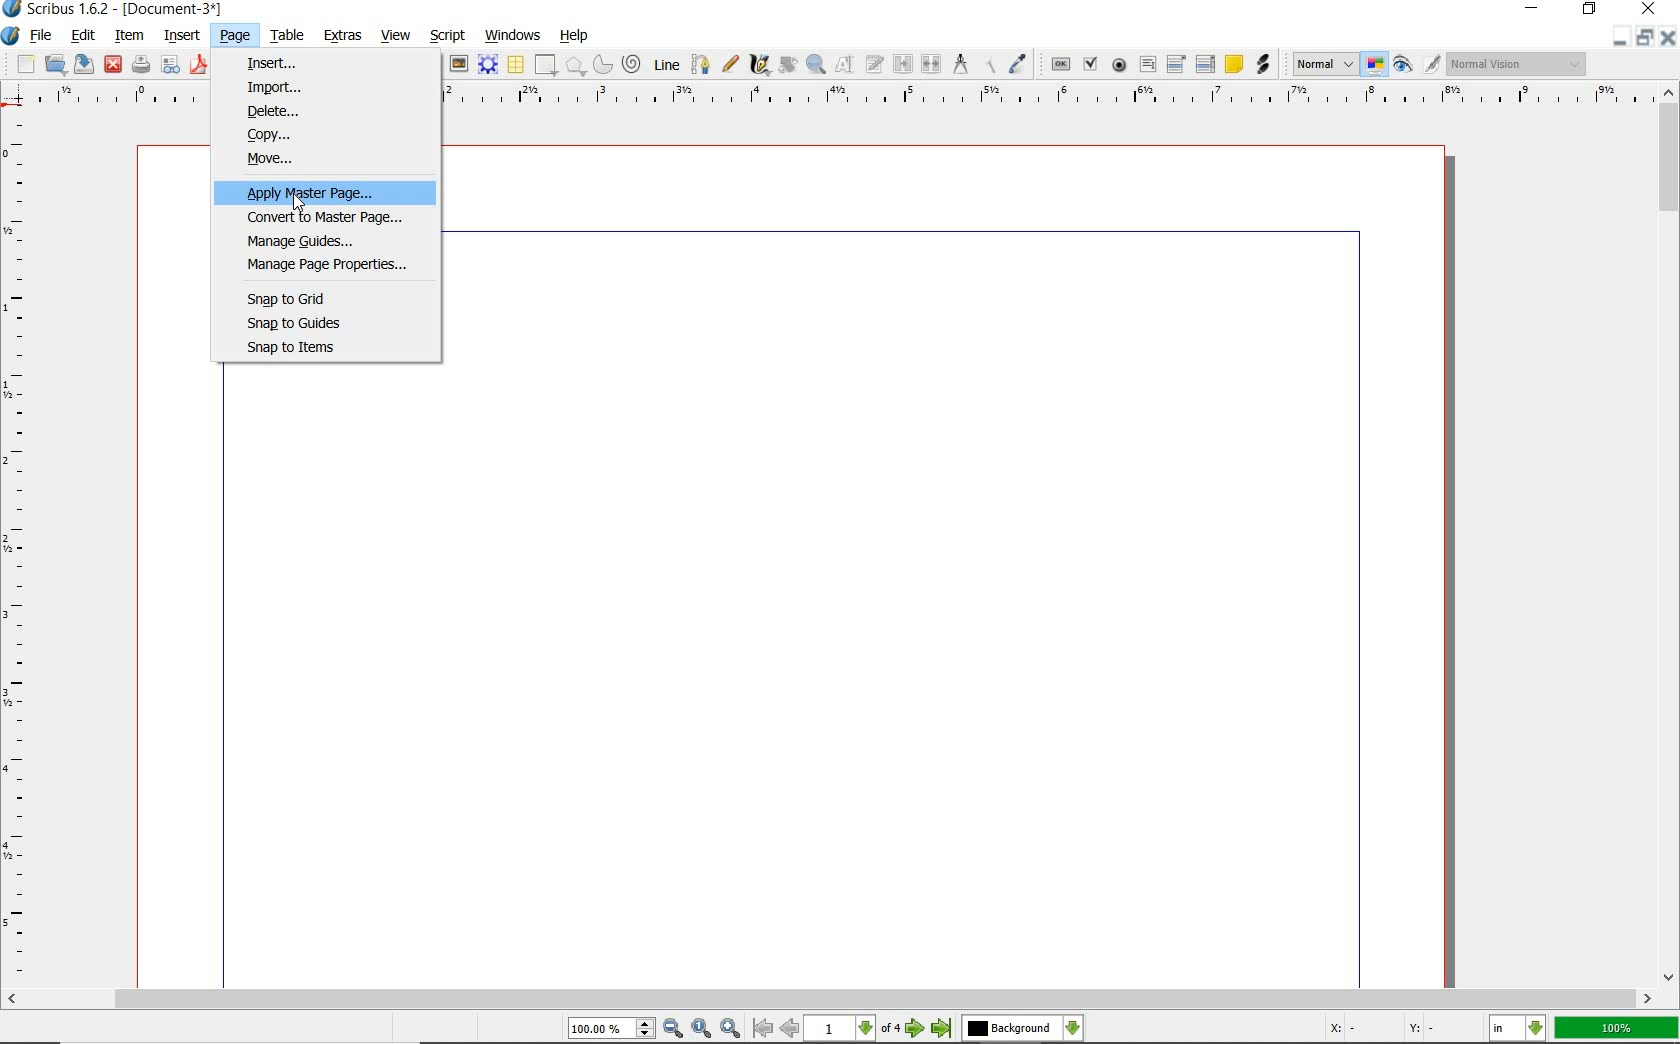  Describe the element at coordinates (1323, 63) in the screenshot. I see `select image preview mode: Normal` at that location.